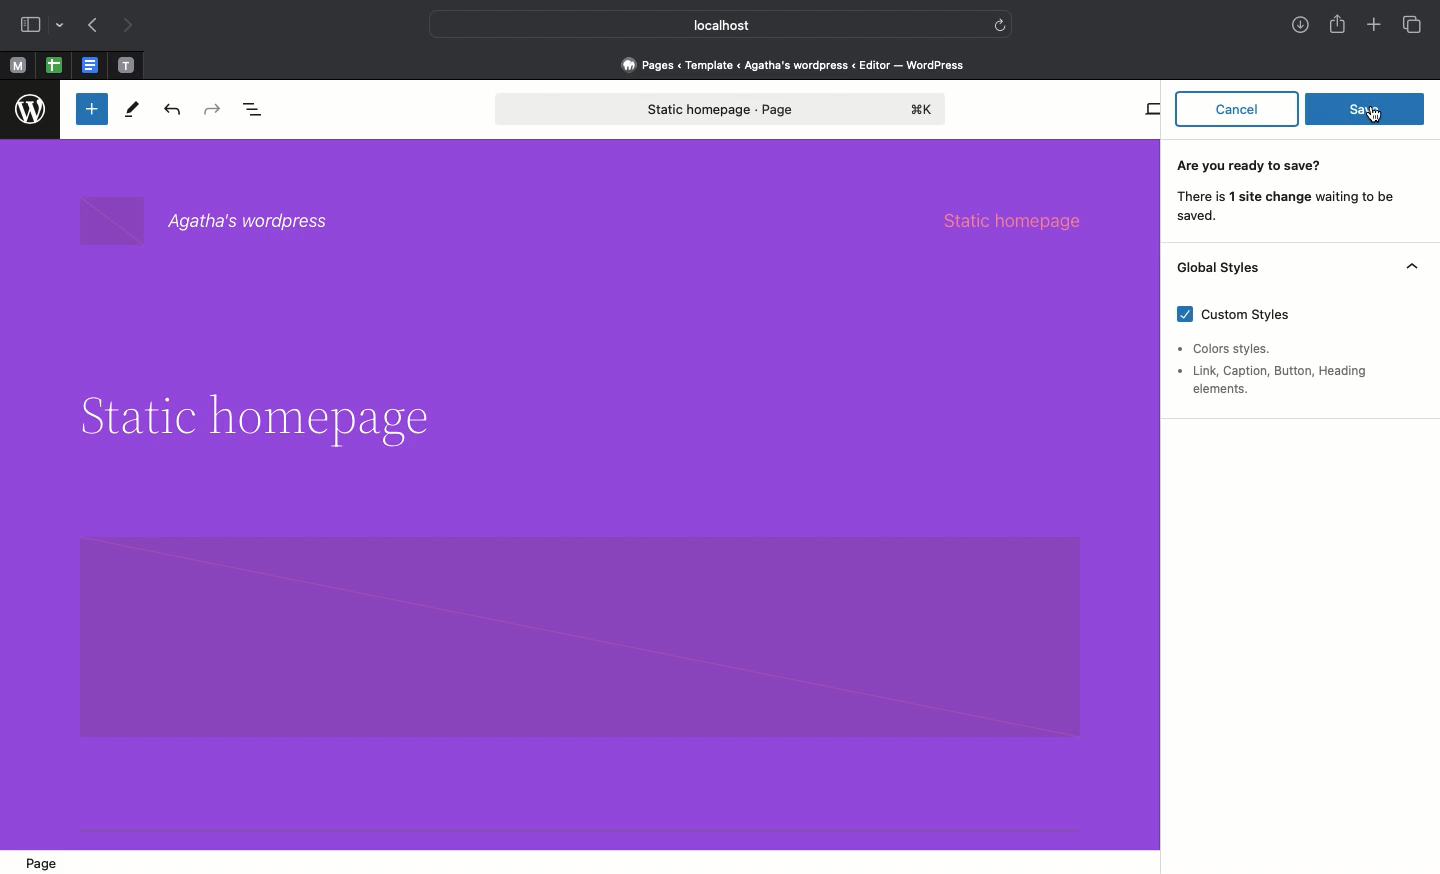 Image resolution: width=1440 pixels, height=874 pixels. I want to click on drop-down, so click(63, 26).